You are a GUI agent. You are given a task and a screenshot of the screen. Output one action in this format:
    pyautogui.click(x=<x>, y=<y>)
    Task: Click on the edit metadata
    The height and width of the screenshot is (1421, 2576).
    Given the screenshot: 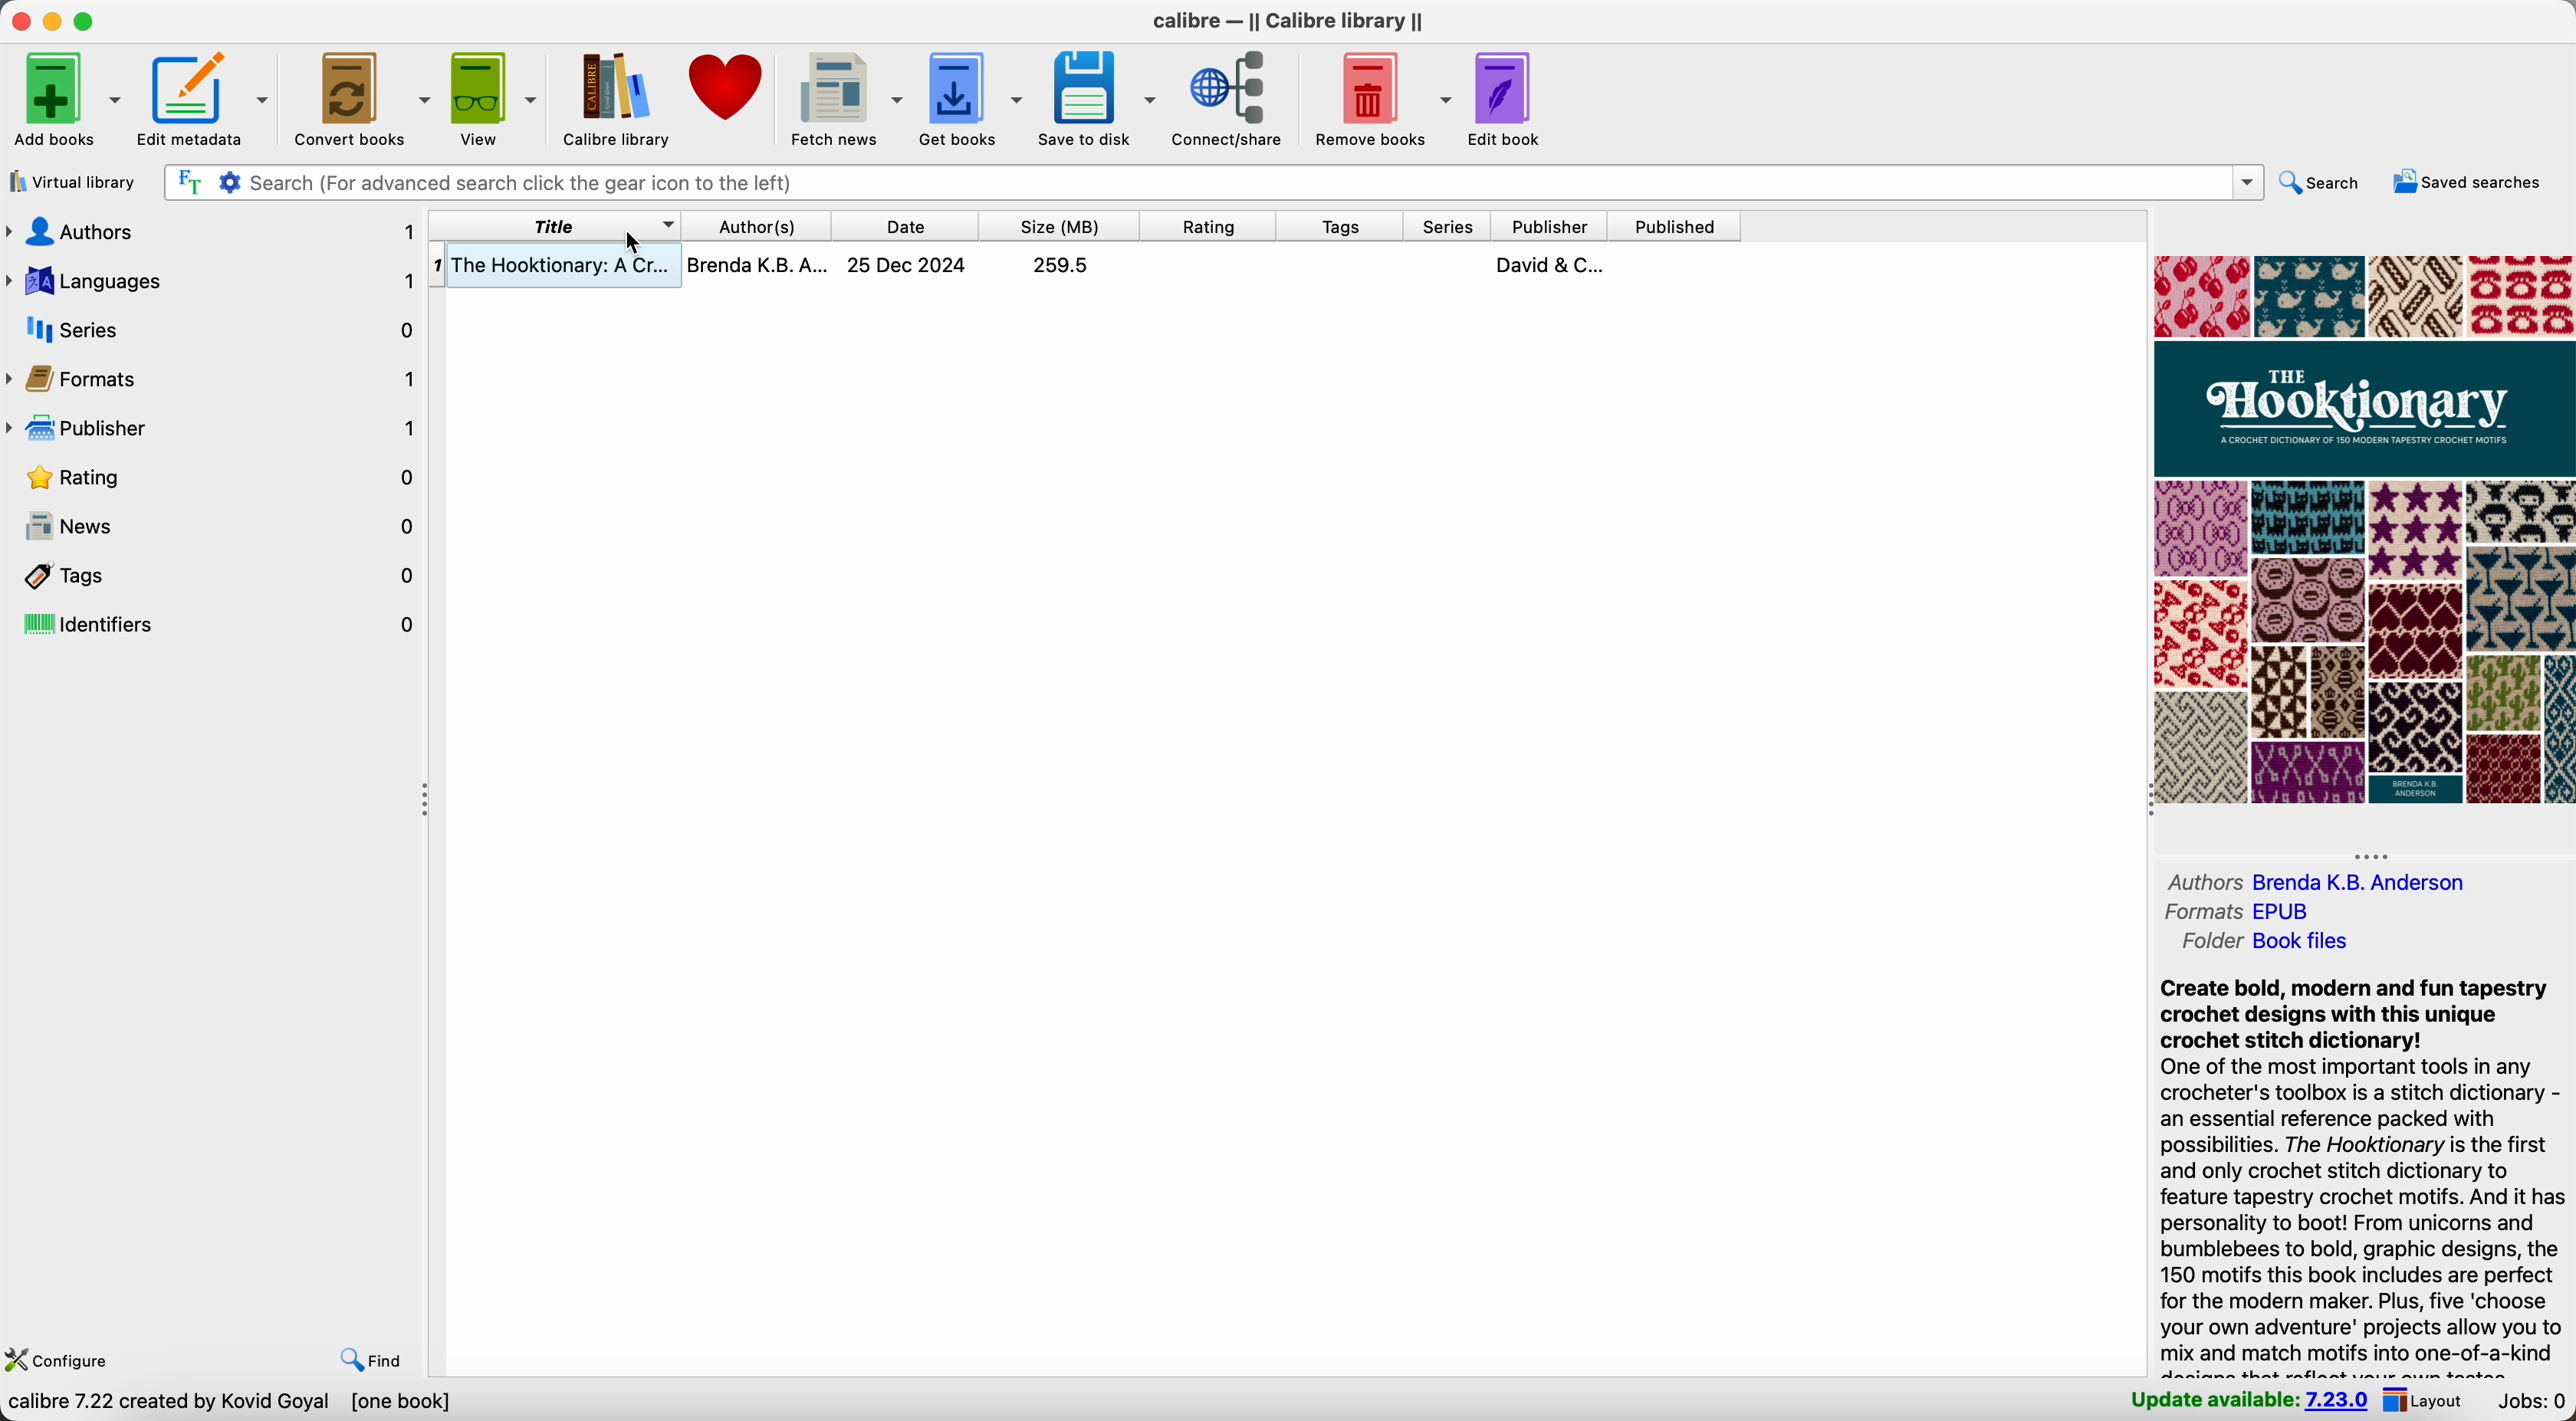 What is the action you would take?
    pyautogui.click(x=203, y=100)
    